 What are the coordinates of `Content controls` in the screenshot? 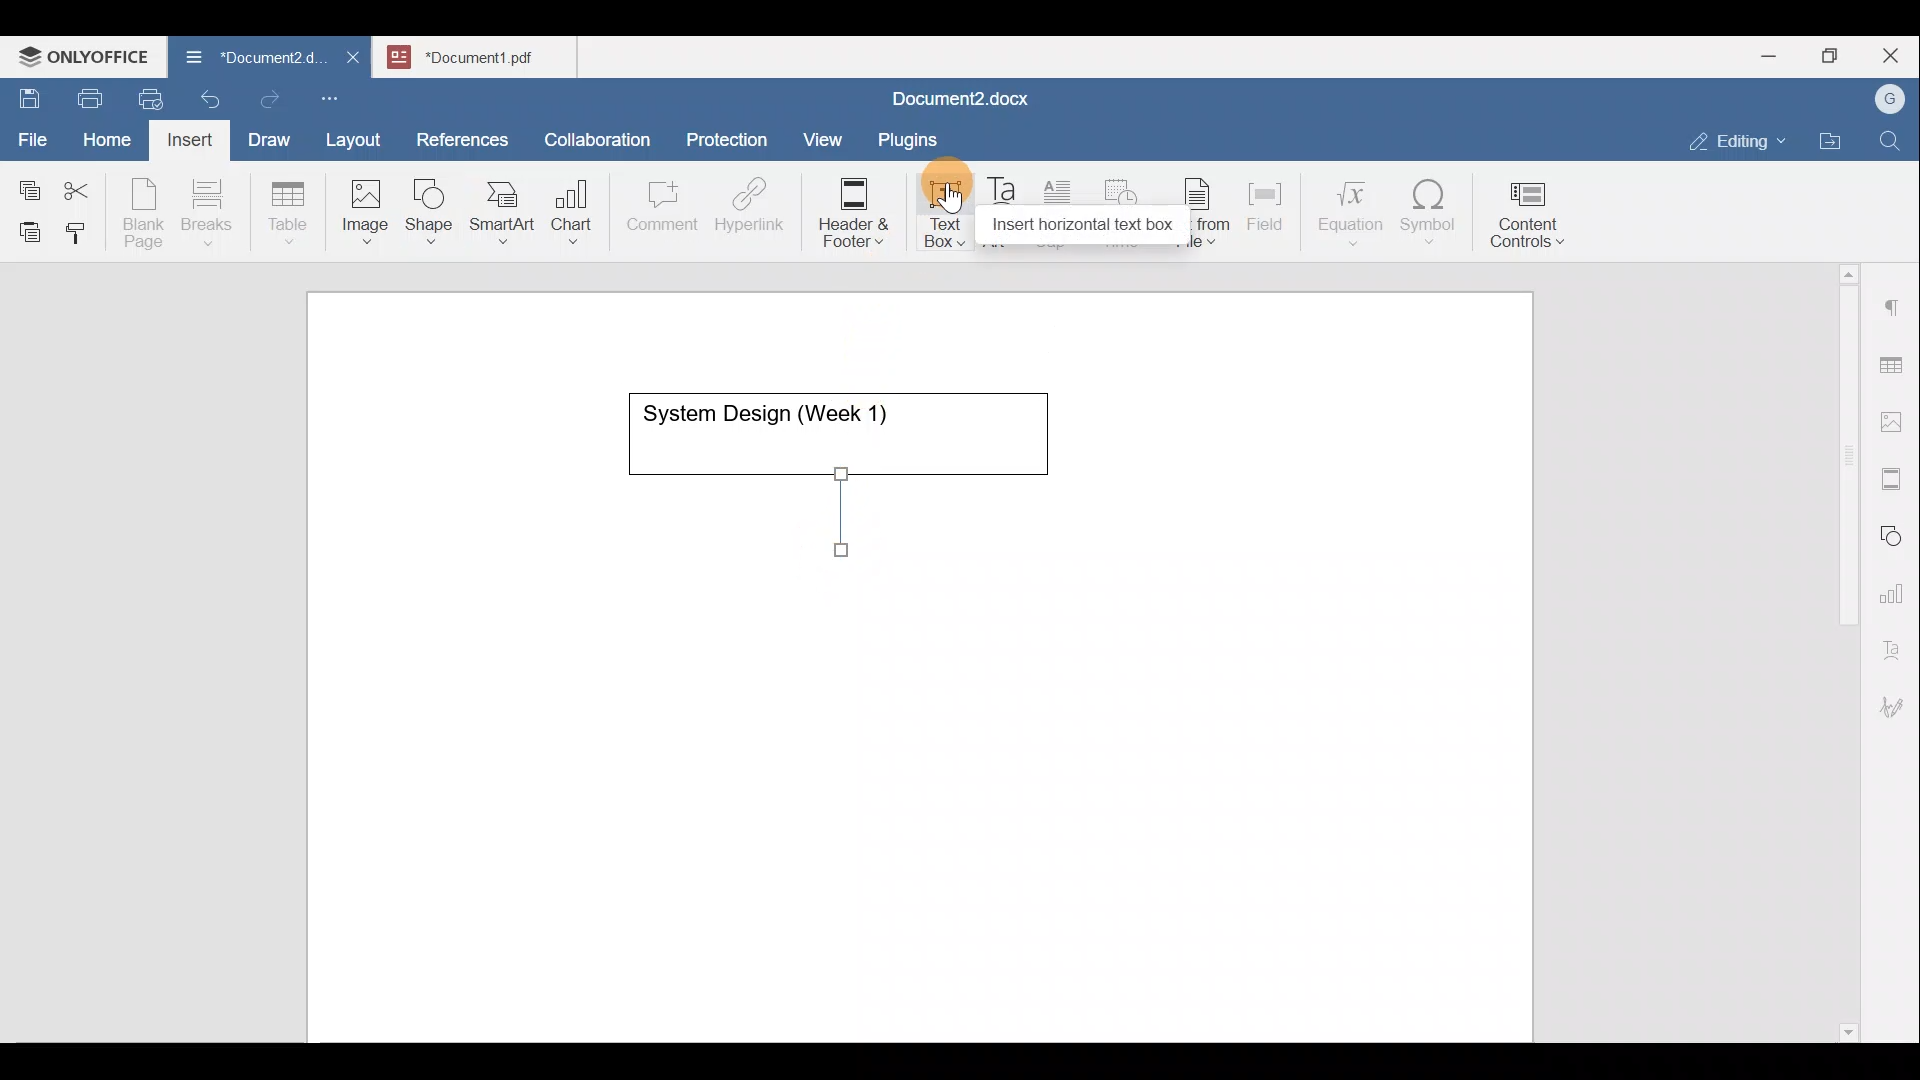 It's located at (1531, 221).